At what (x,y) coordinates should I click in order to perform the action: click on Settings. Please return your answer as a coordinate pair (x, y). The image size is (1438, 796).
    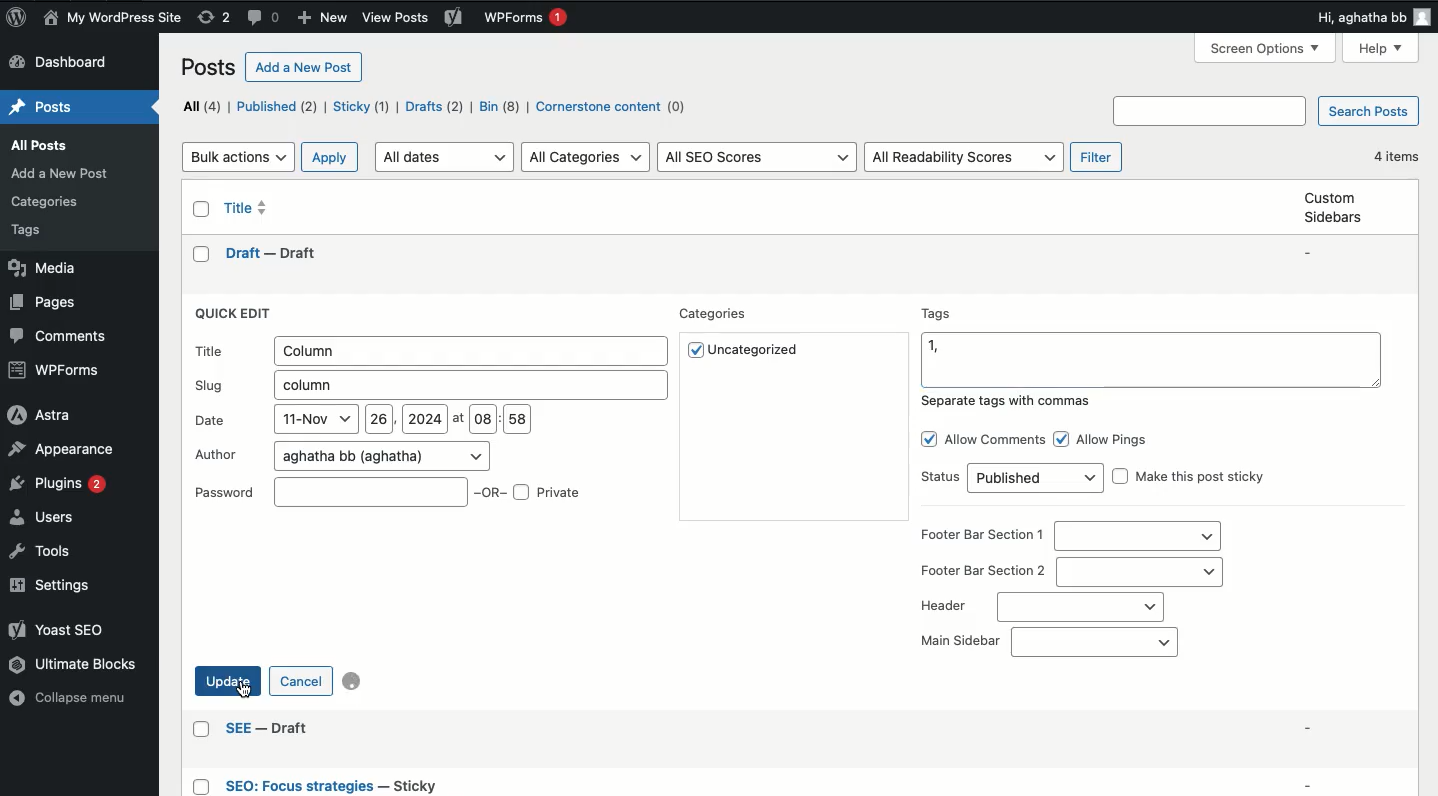
    Looking at the image, I should click on (57, 586).